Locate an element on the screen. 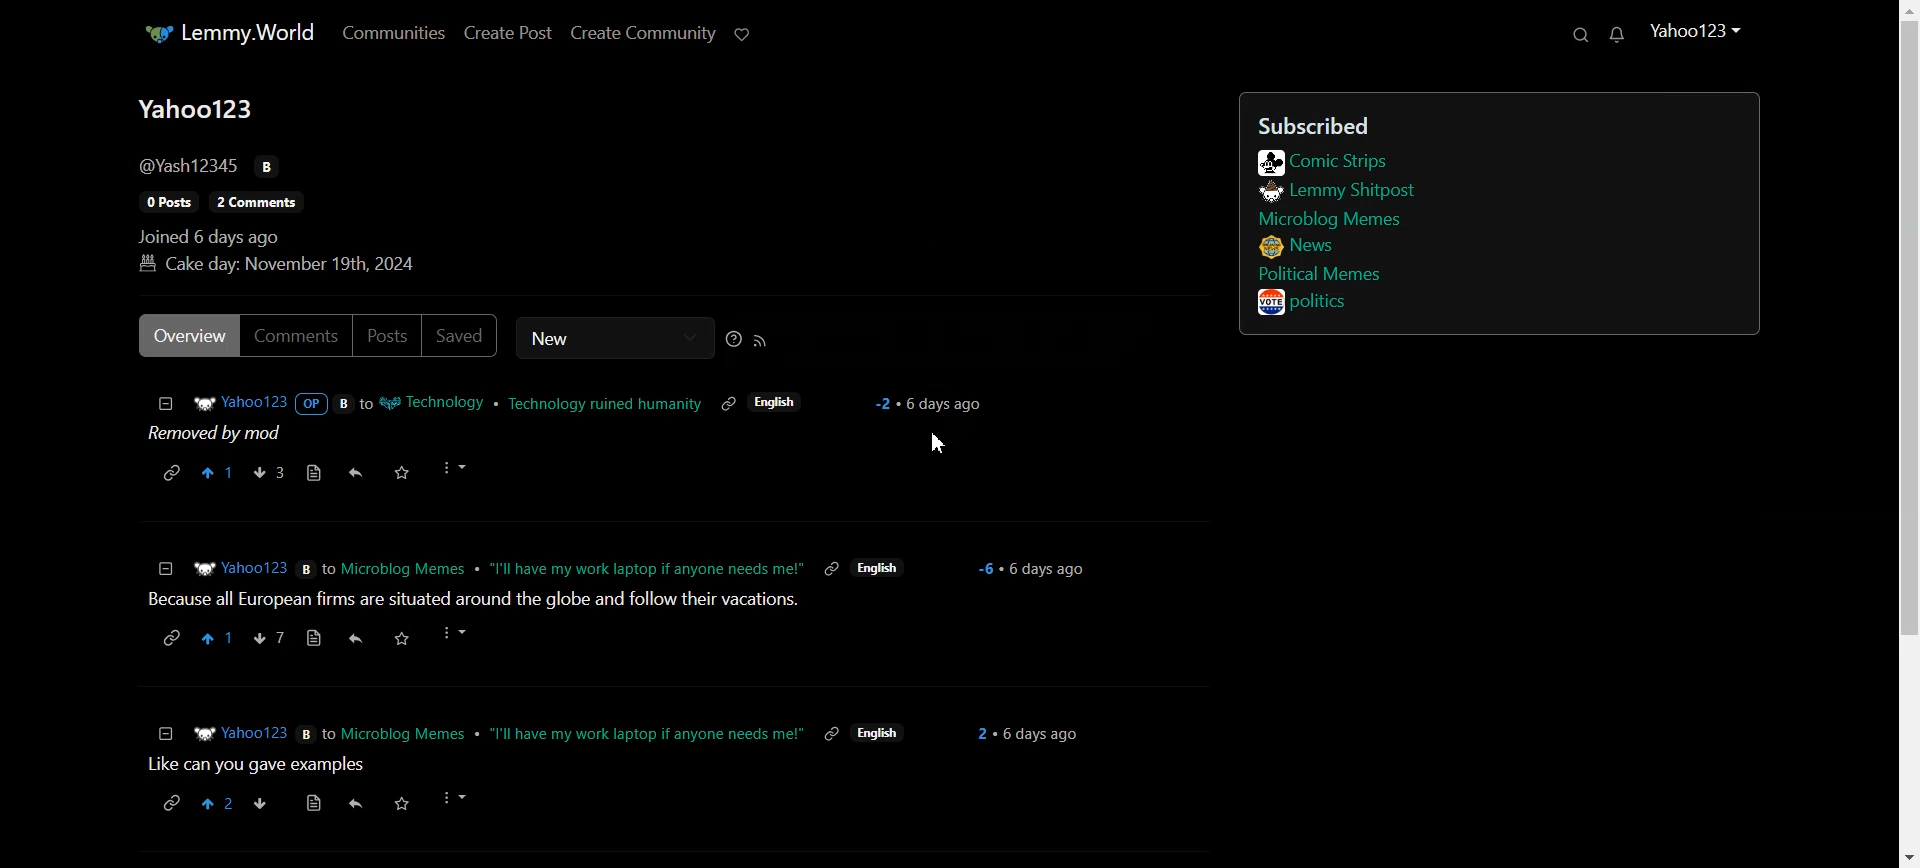   is located at coordinates (261, 804).